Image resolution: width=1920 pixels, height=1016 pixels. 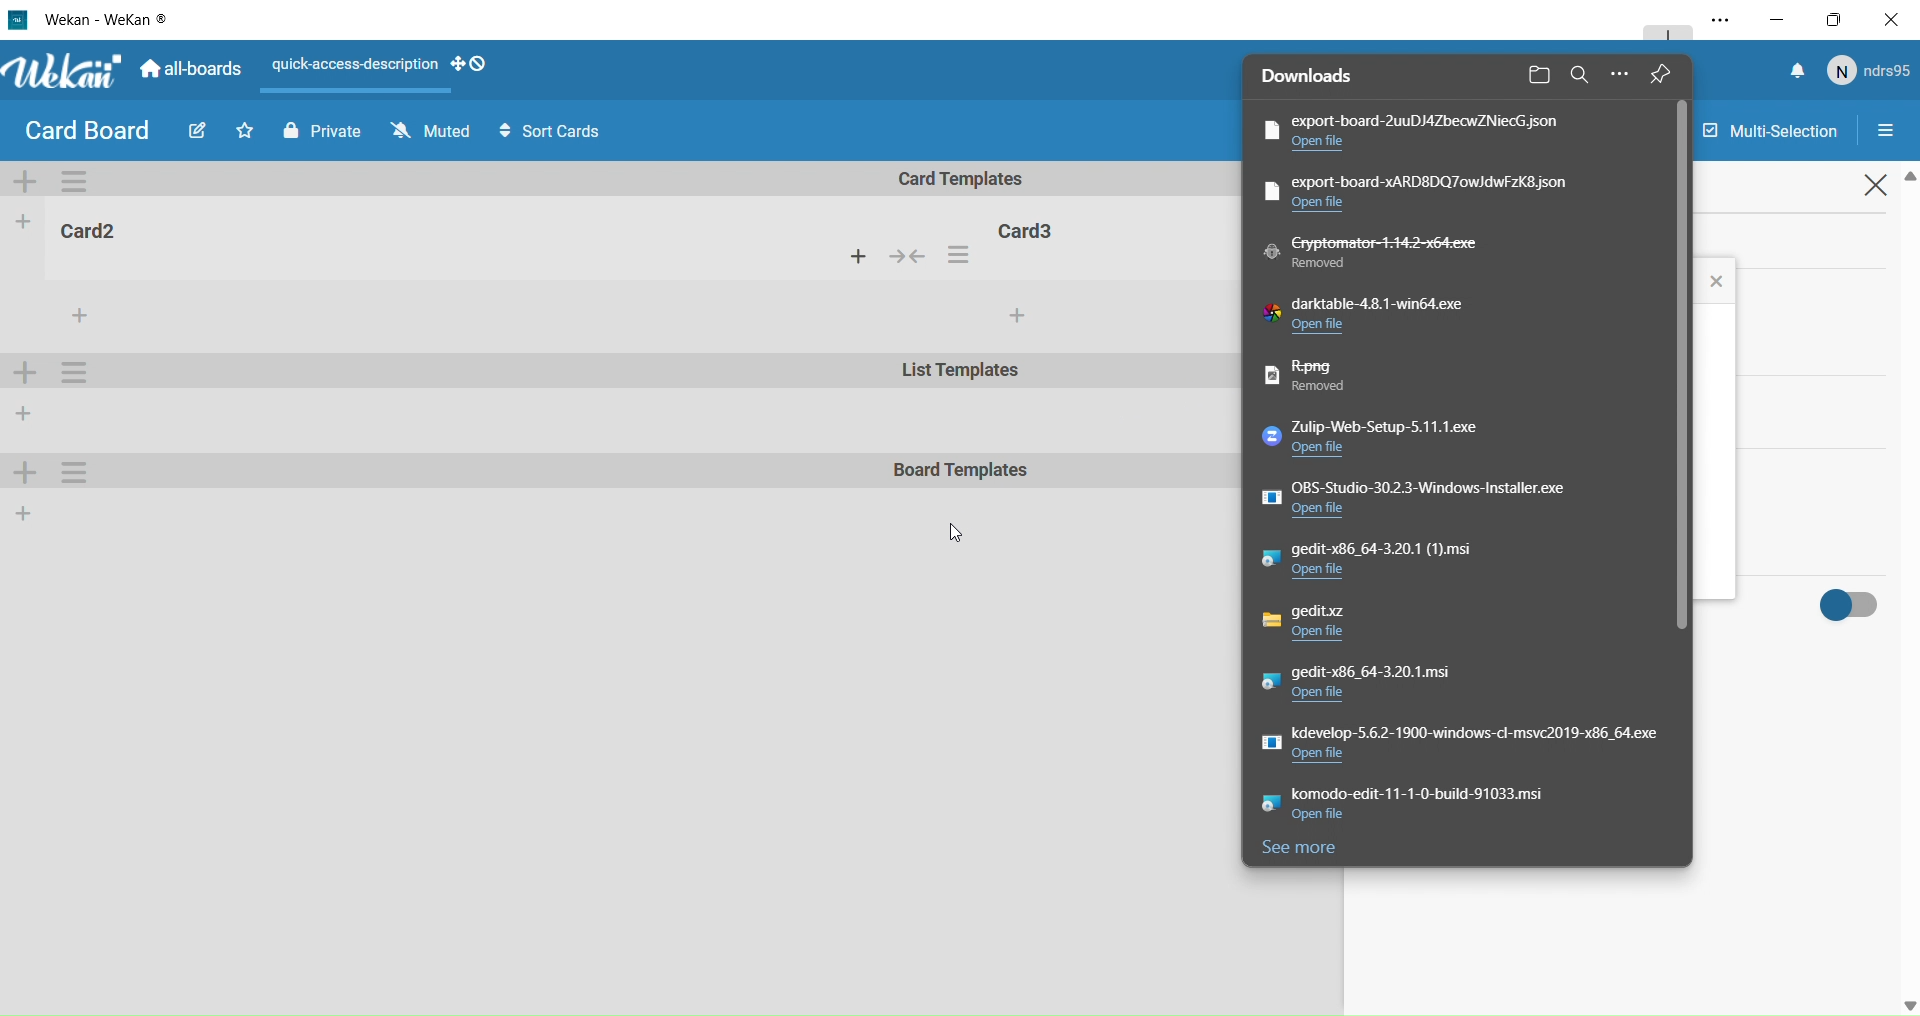 What do you see at coordinates (1894, 132) in the screenshot?
I see `Settings` at bounding box center [1894, 132].